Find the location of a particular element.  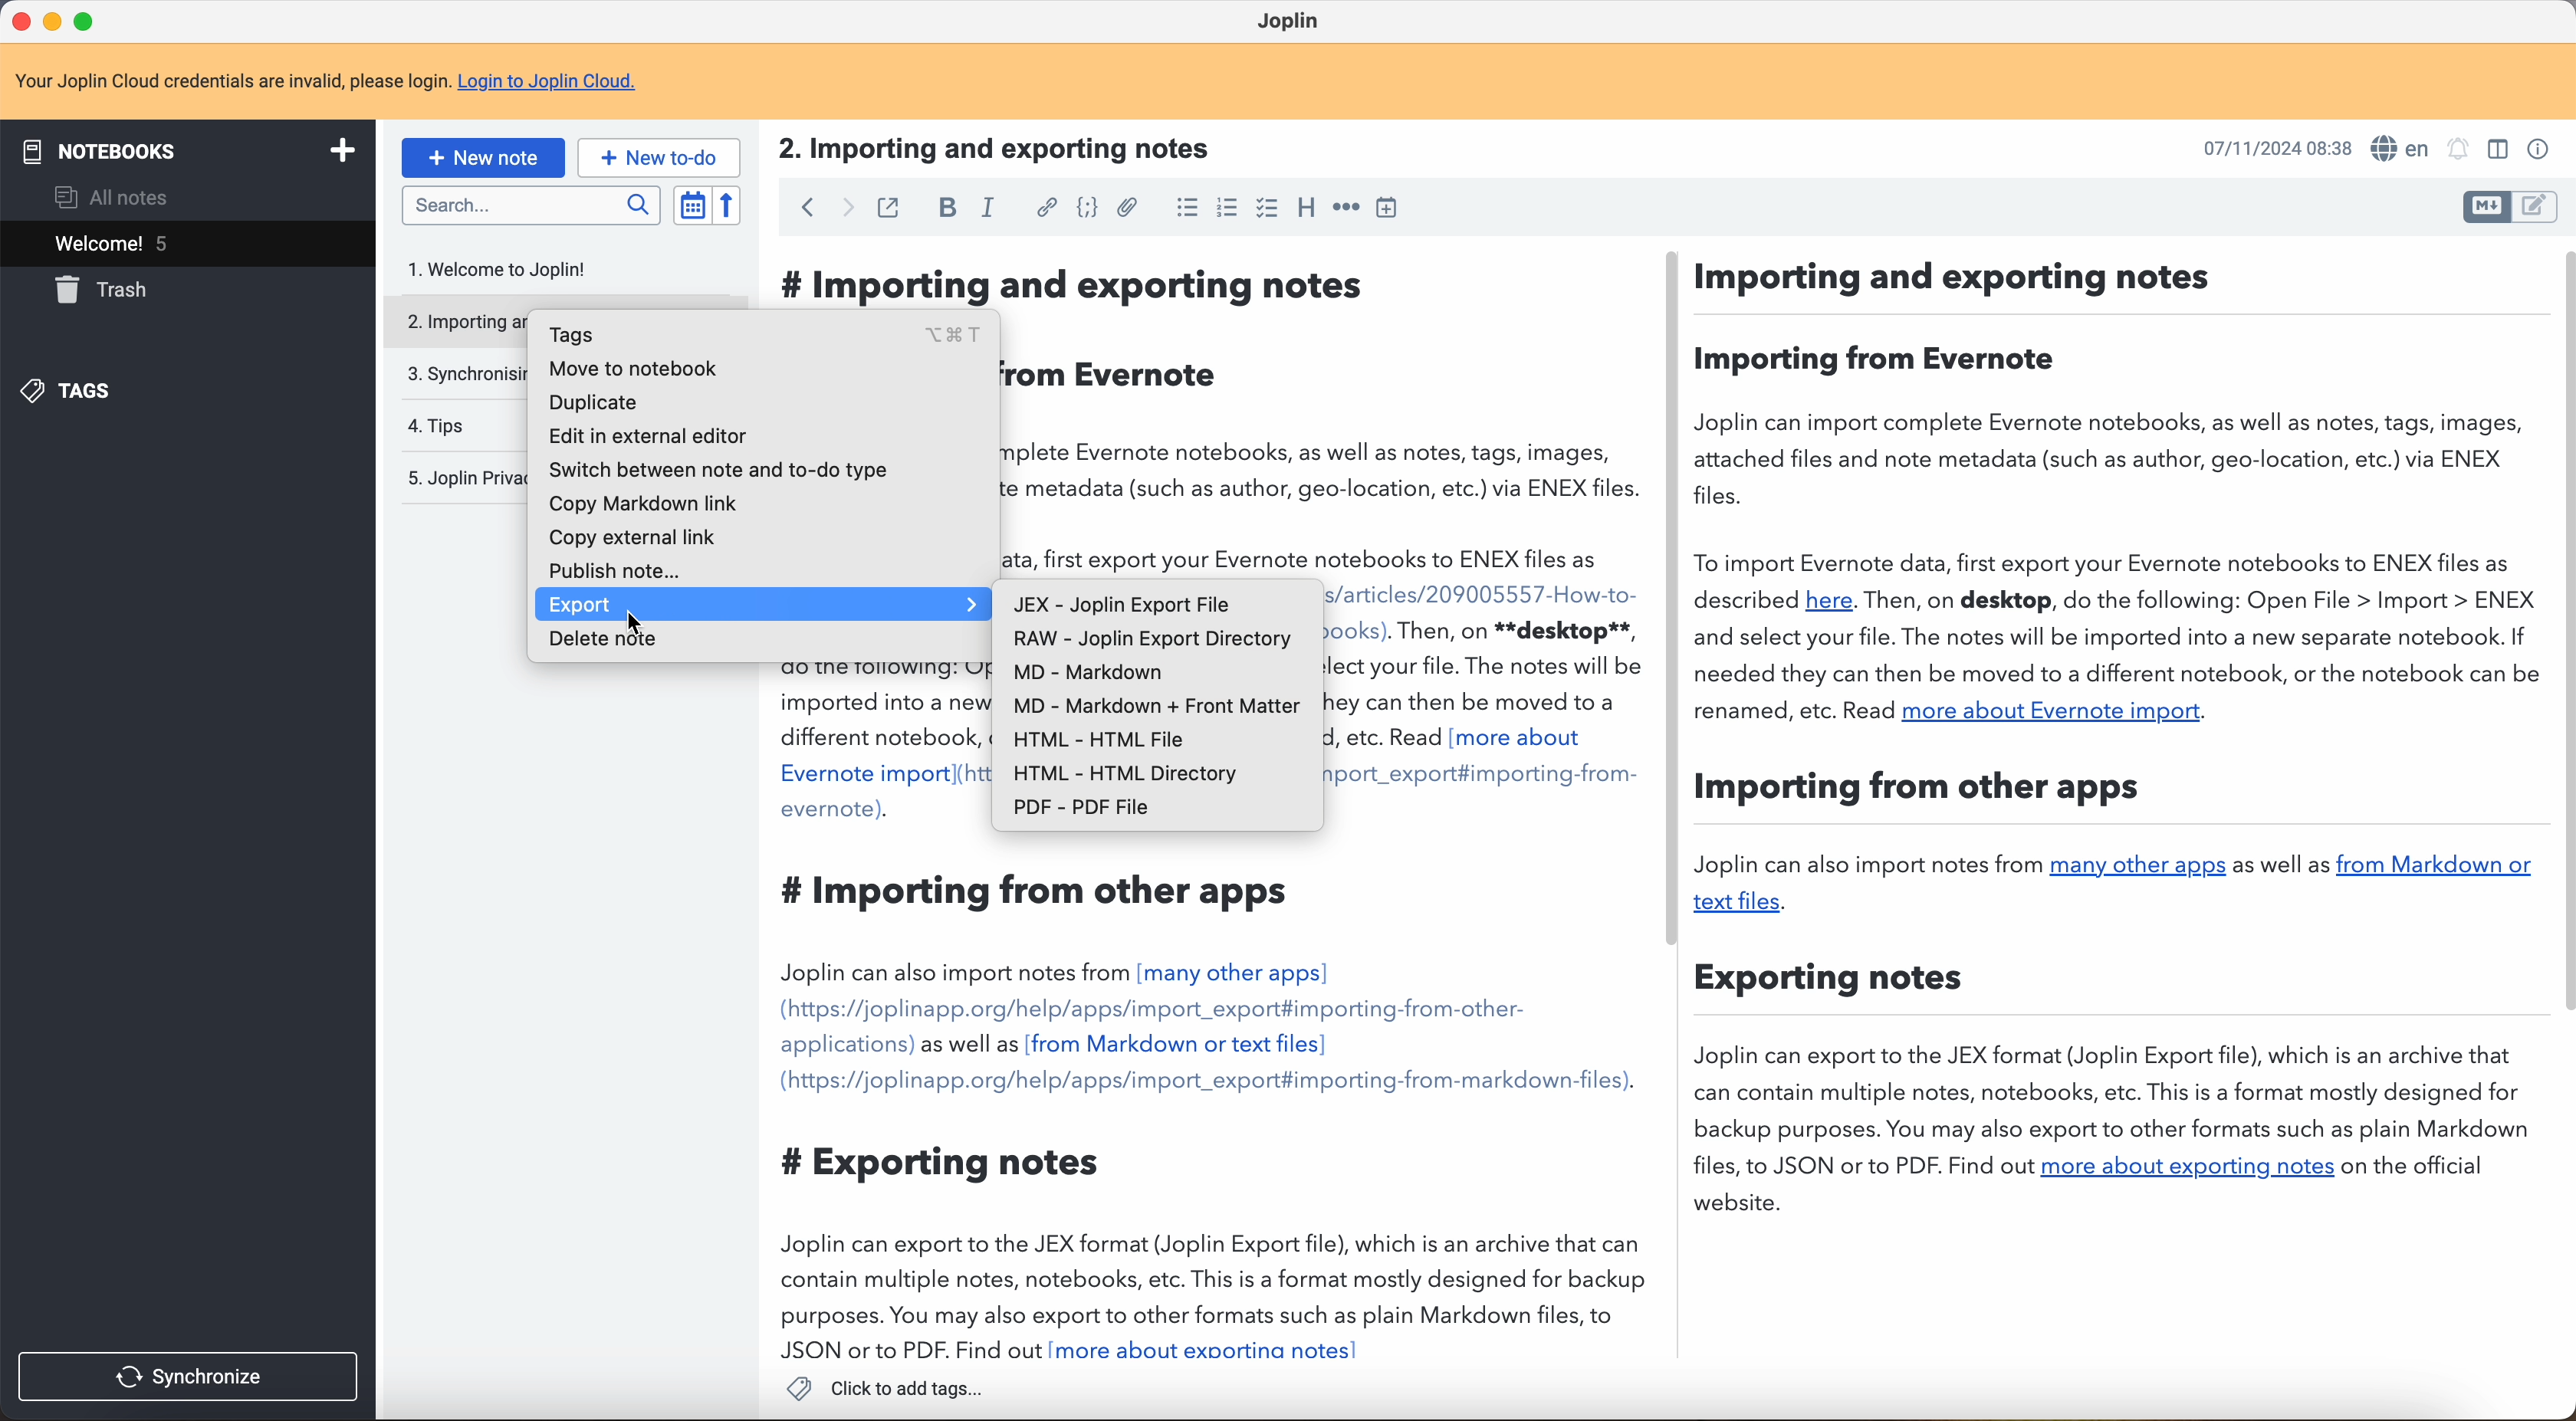

click on export is located at coordinates (815, 604).